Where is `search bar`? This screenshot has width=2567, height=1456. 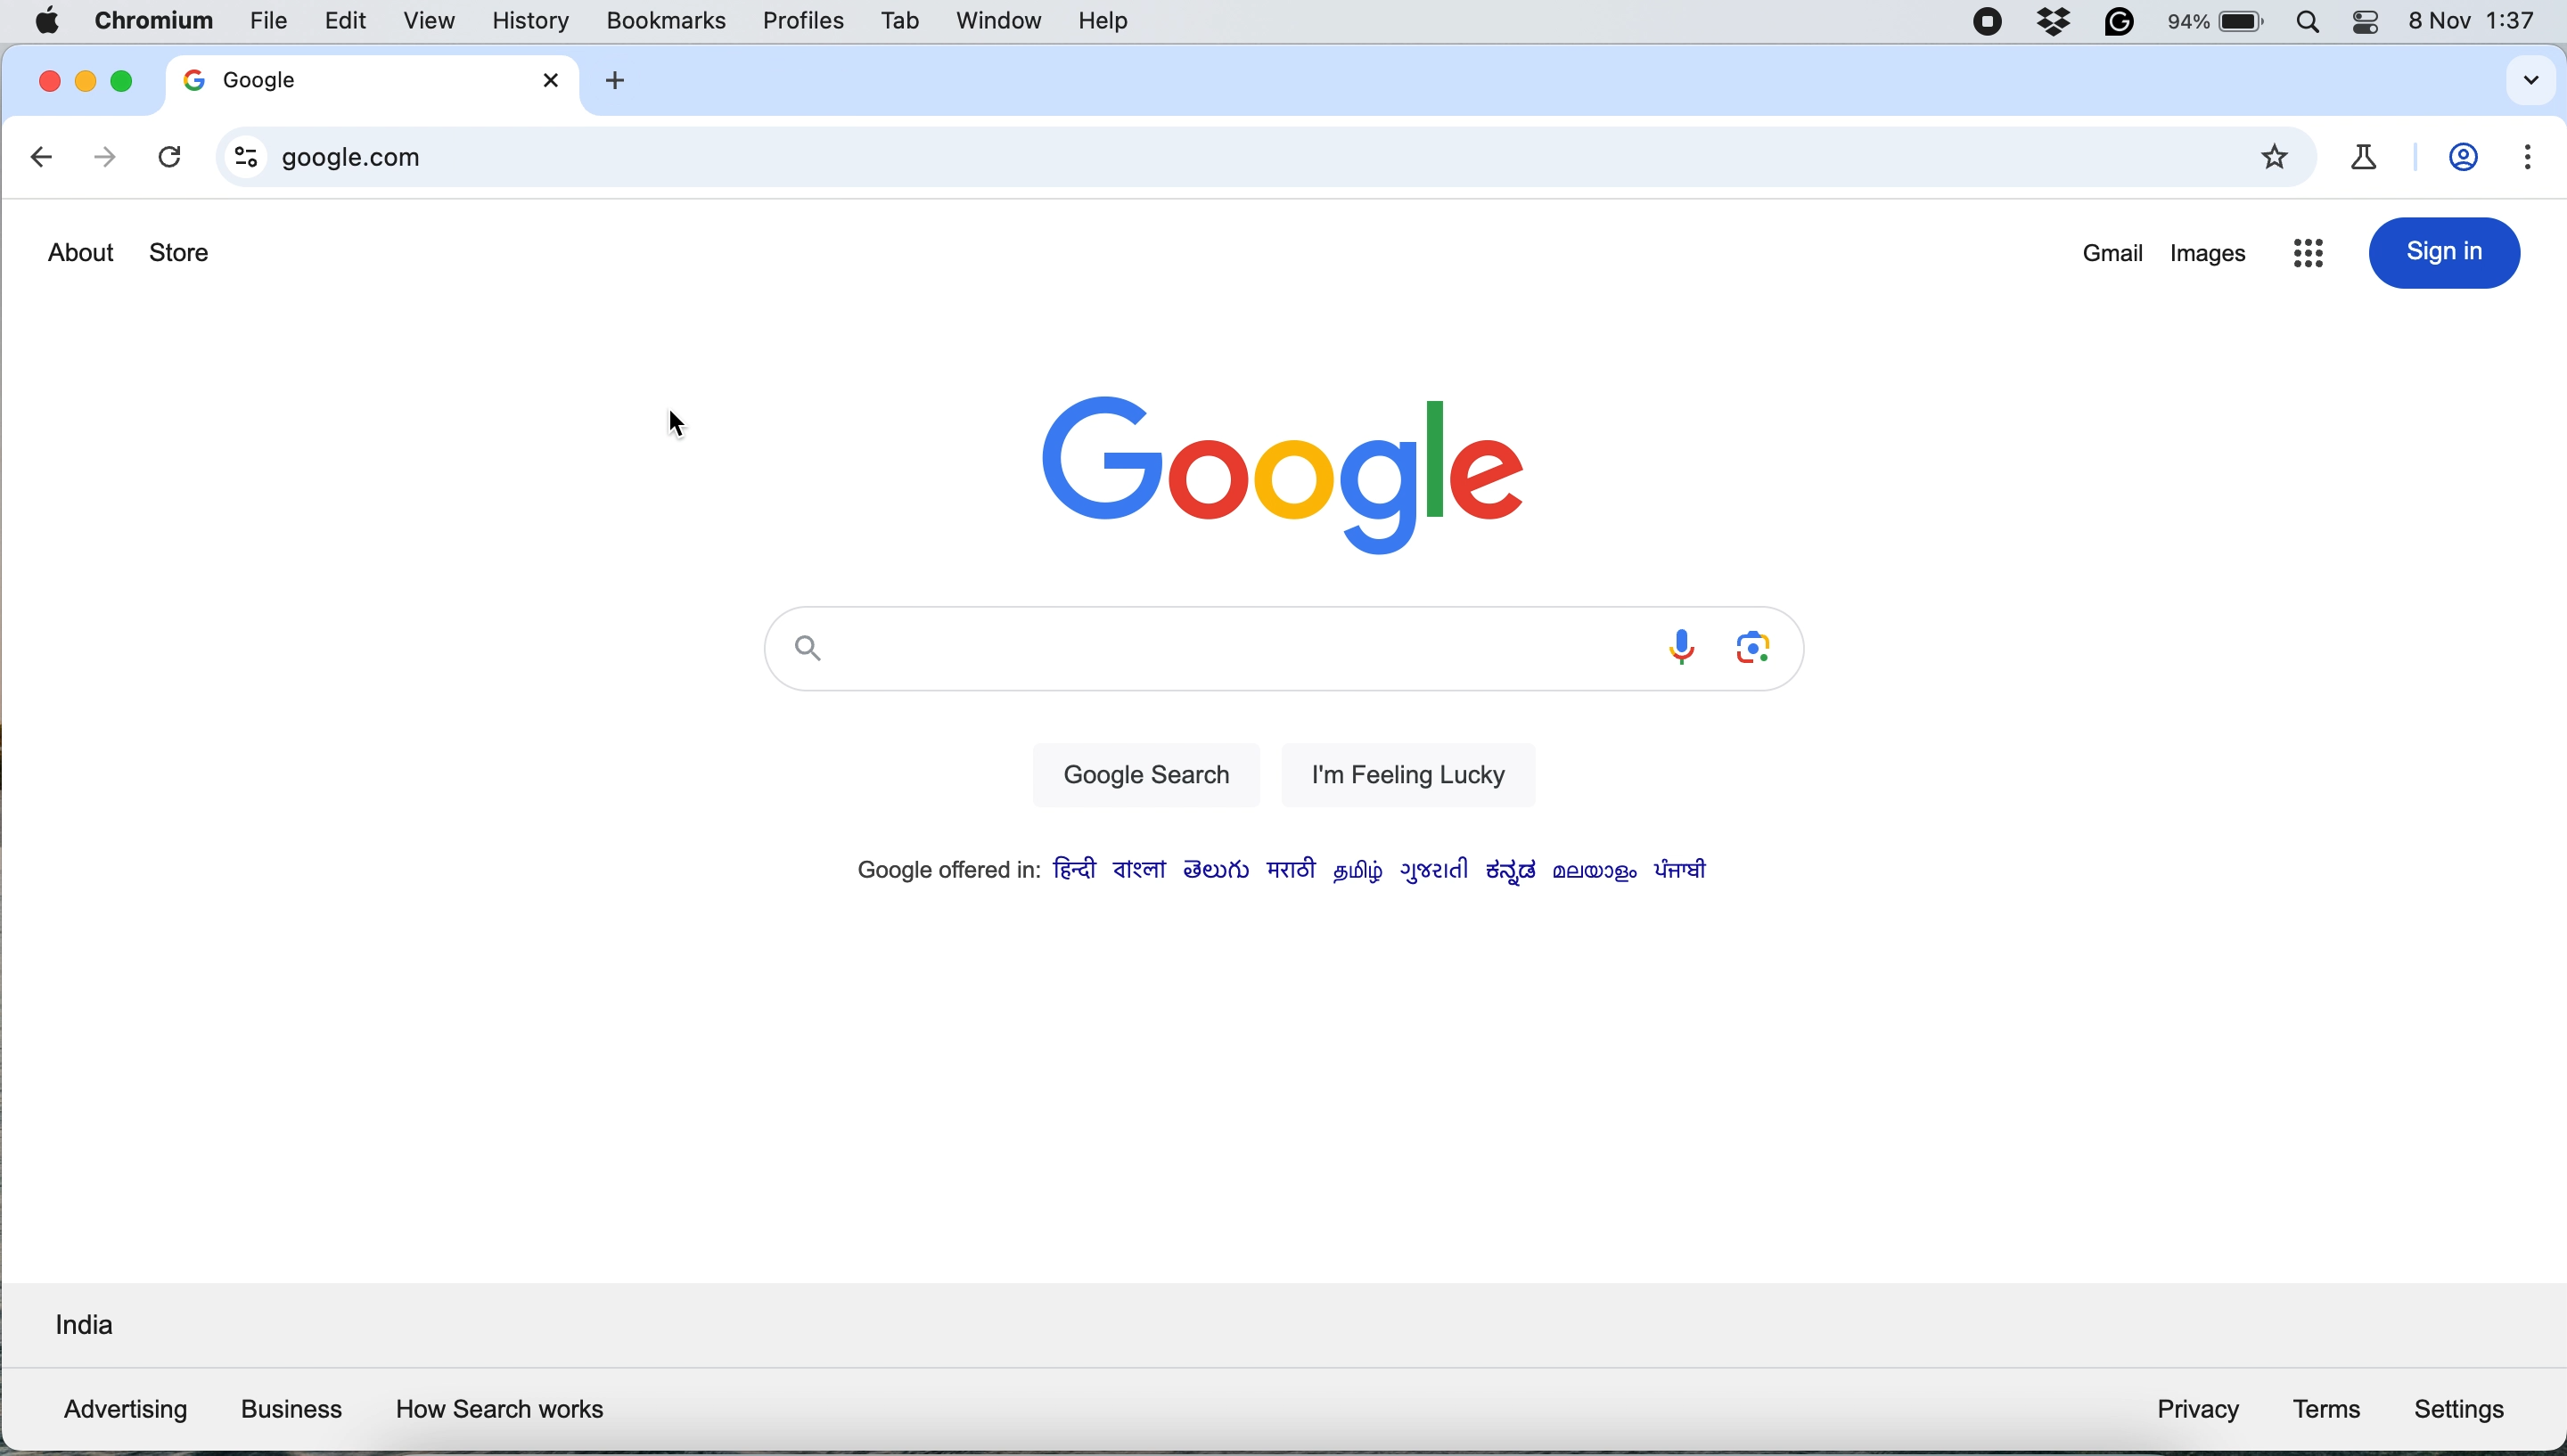
search bar is located at coordinates (1198, 654).